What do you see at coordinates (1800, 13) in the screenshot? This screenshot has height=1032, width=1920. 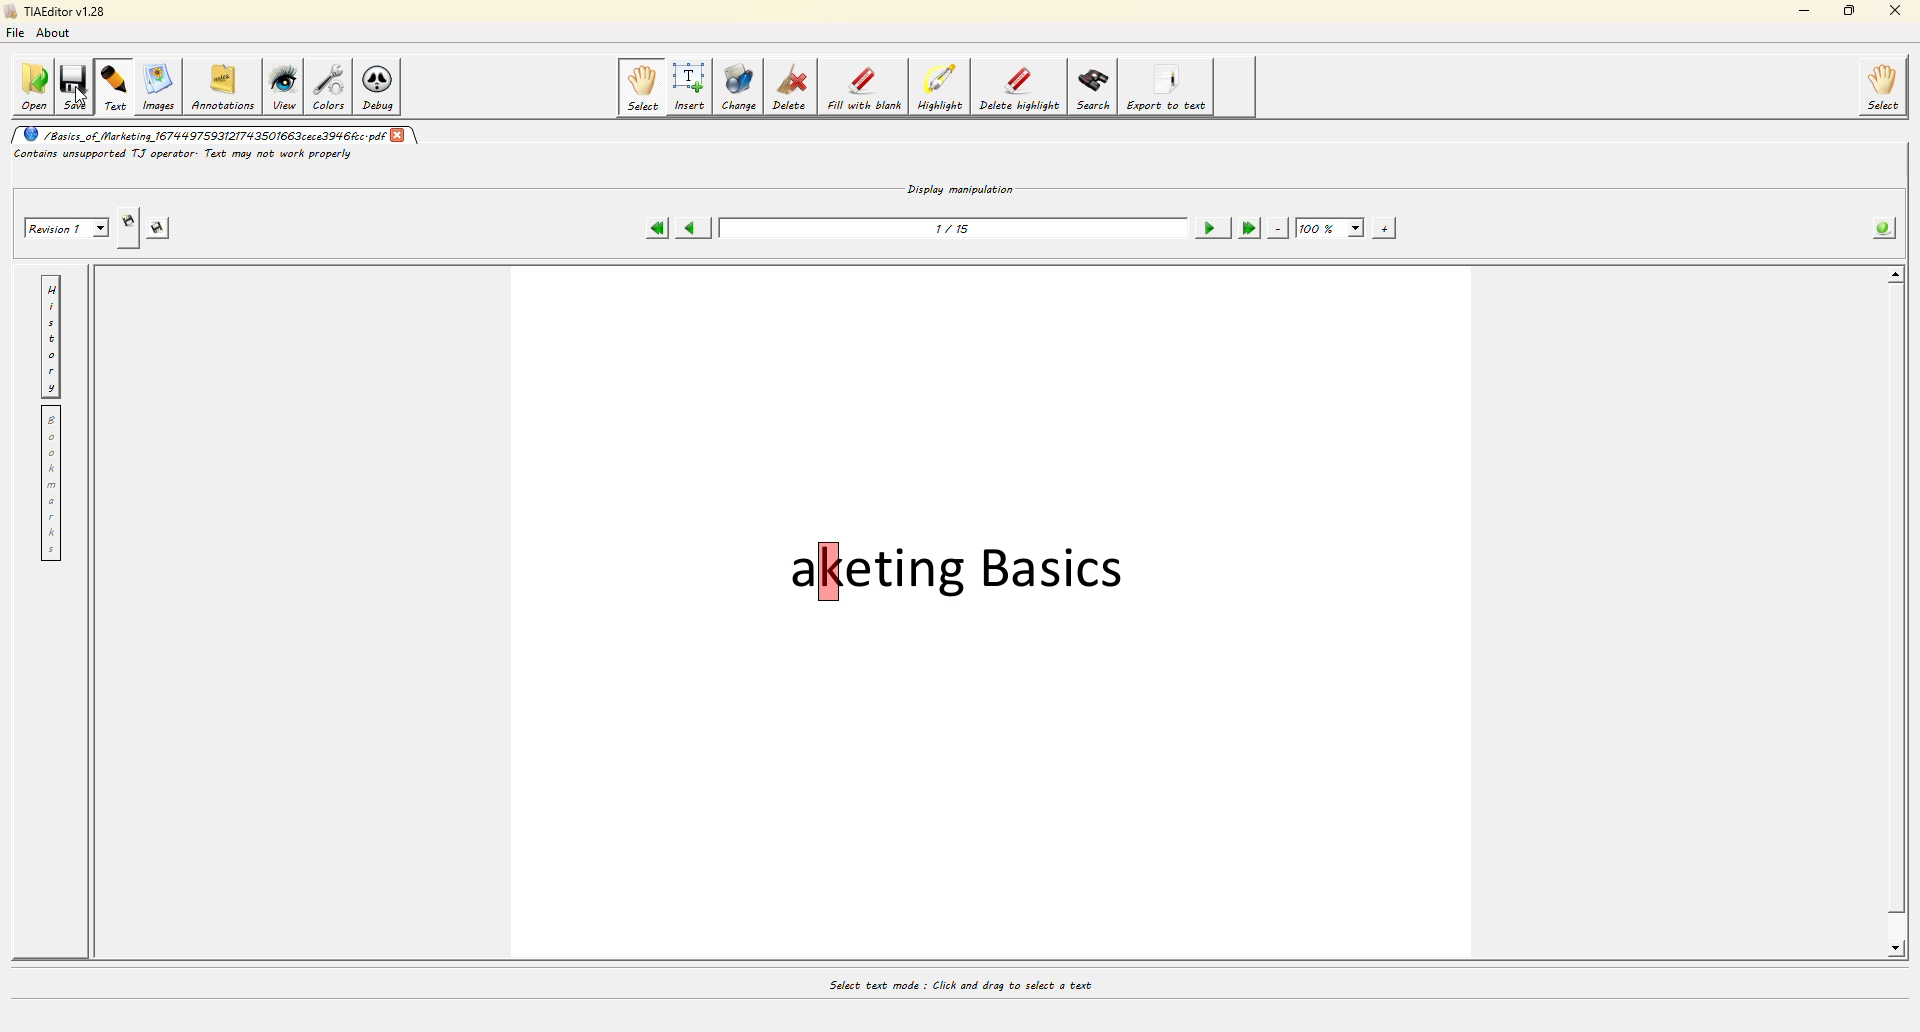 I see `minimize` at bounding box center [1800, 13].